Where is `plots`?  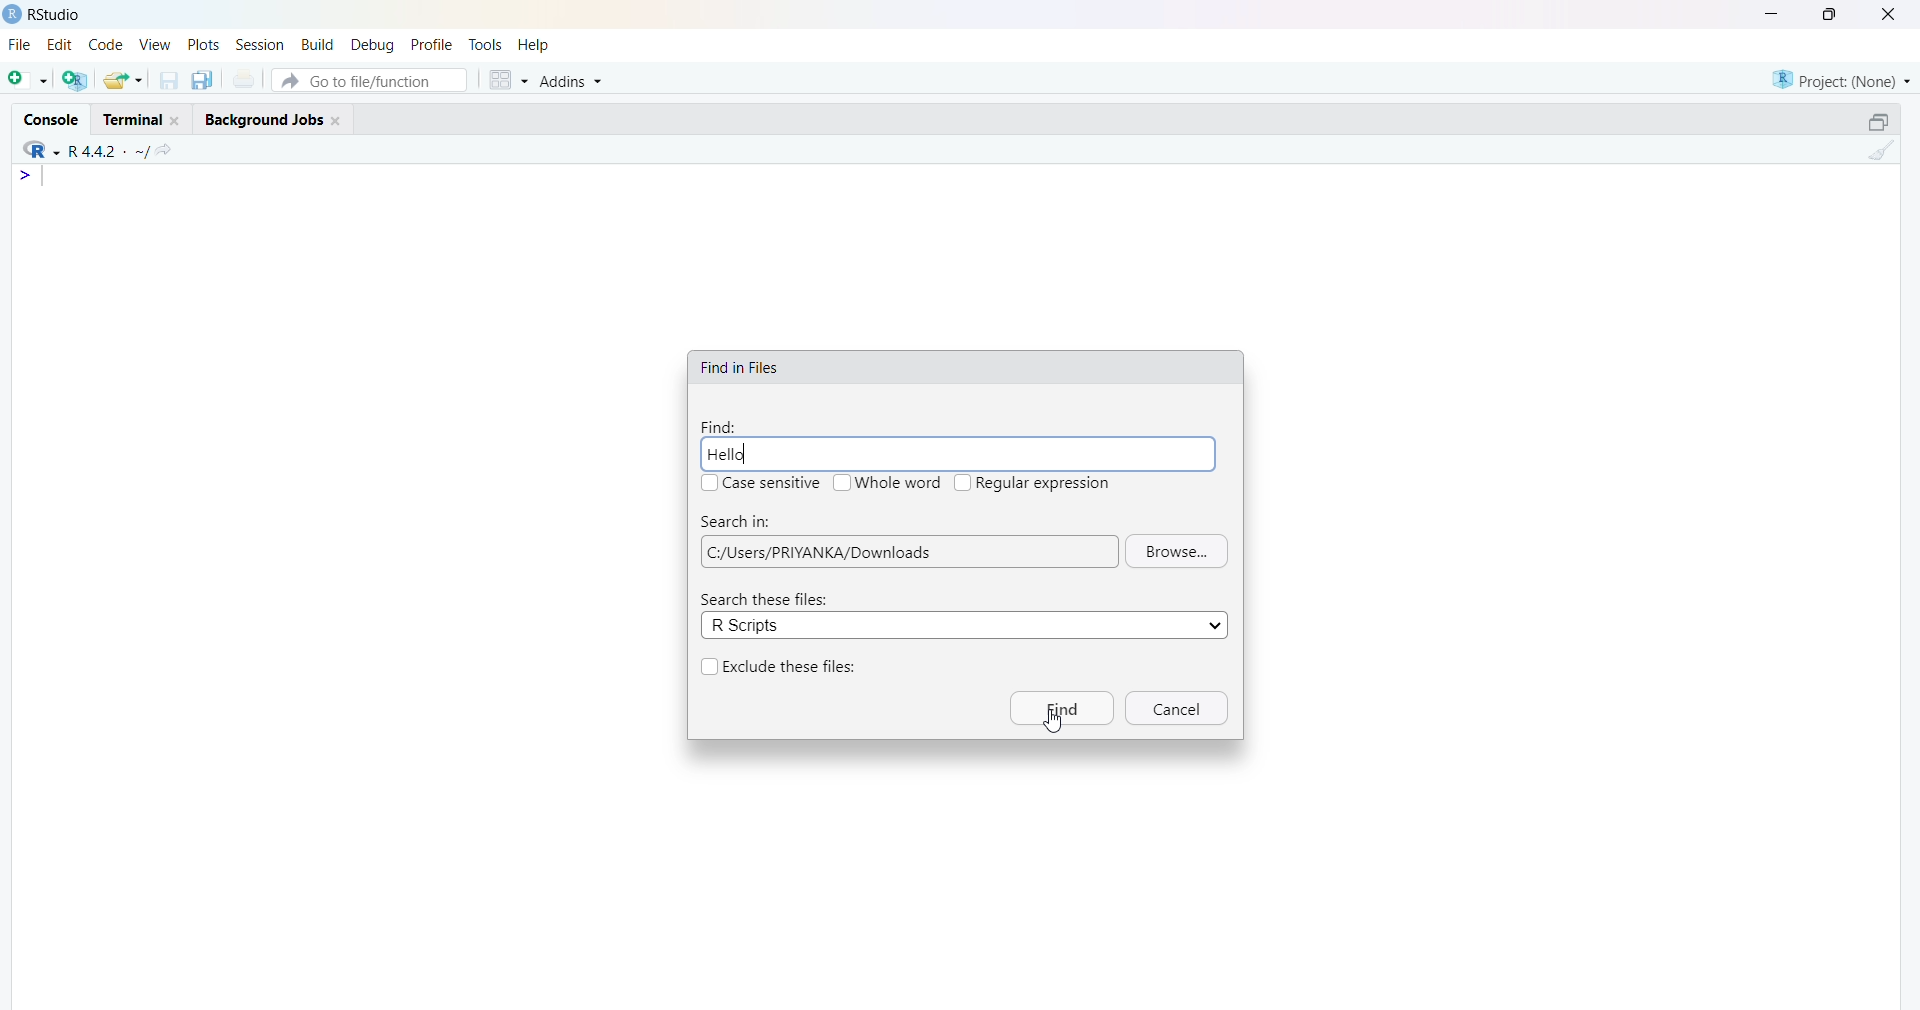 plots is located at coordinates (203, 43).